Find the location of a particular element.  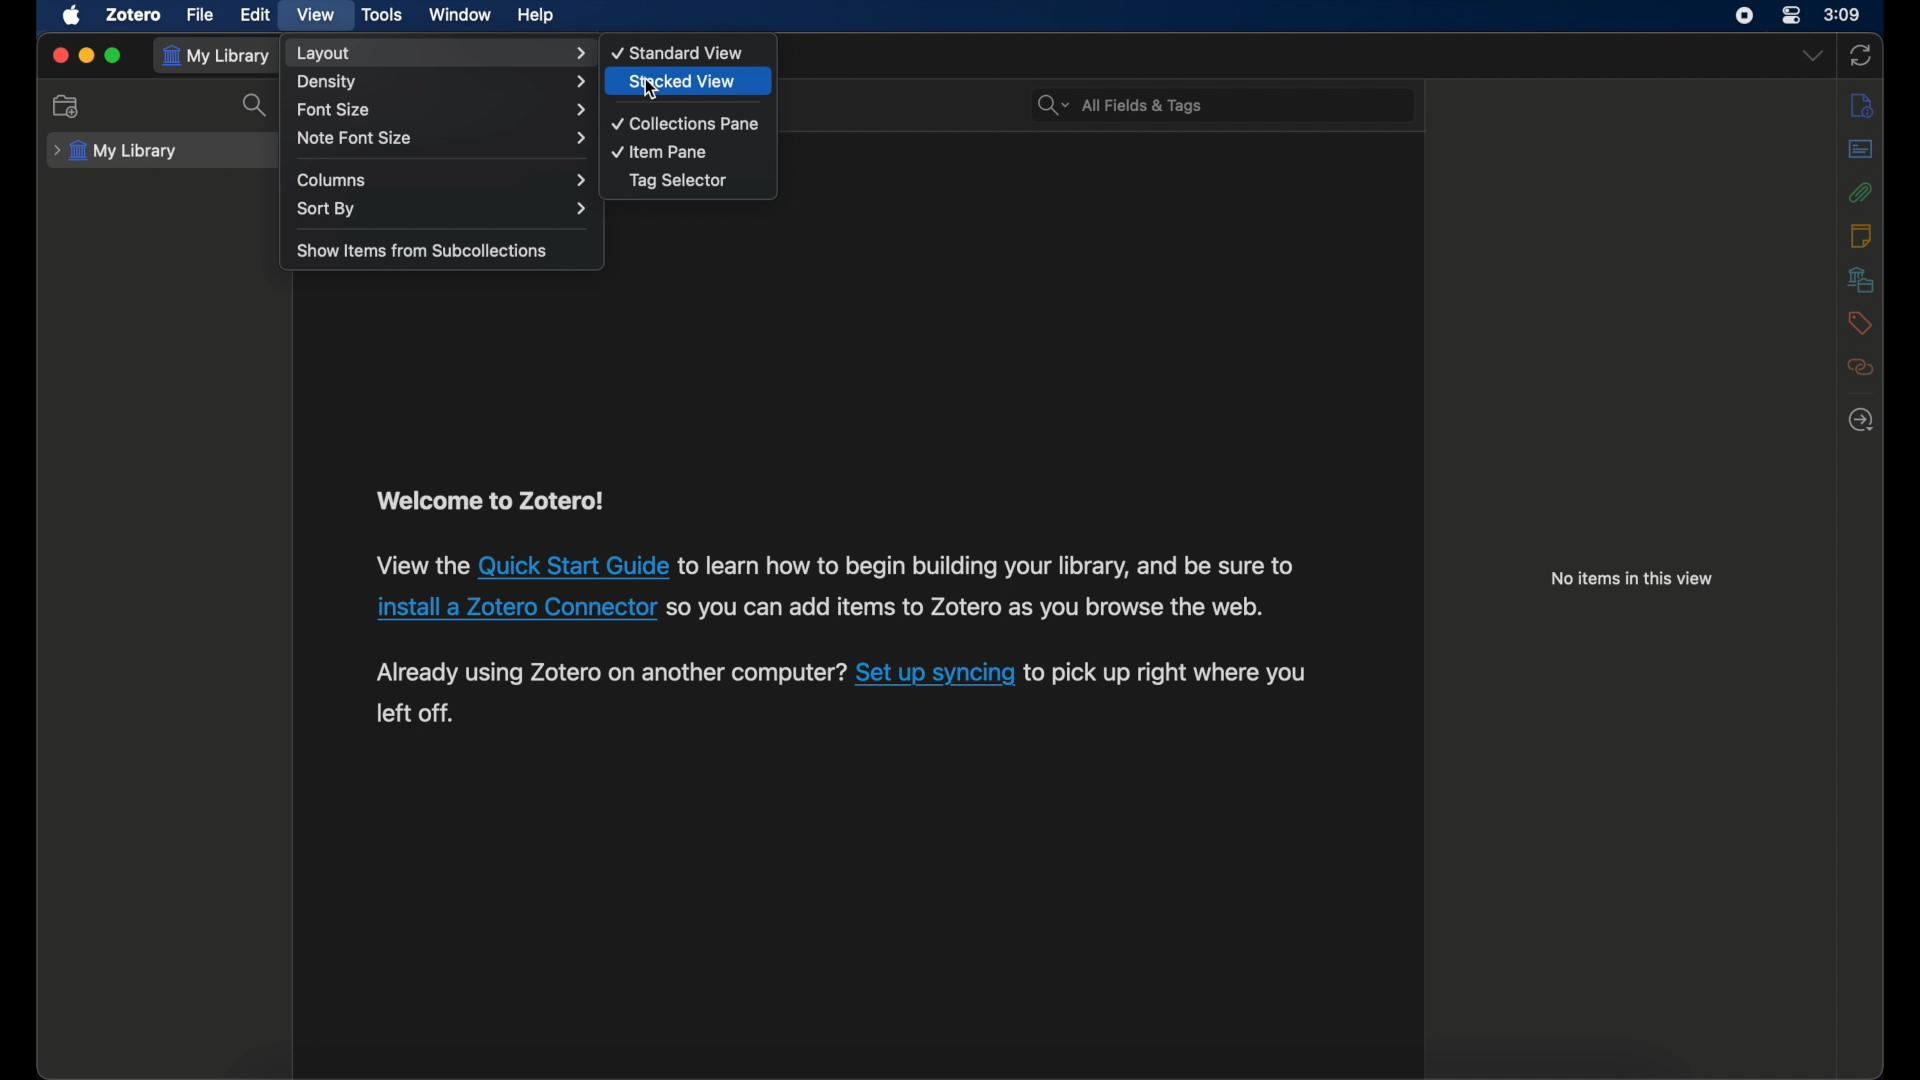

info is located at coordinates (1631, 580).